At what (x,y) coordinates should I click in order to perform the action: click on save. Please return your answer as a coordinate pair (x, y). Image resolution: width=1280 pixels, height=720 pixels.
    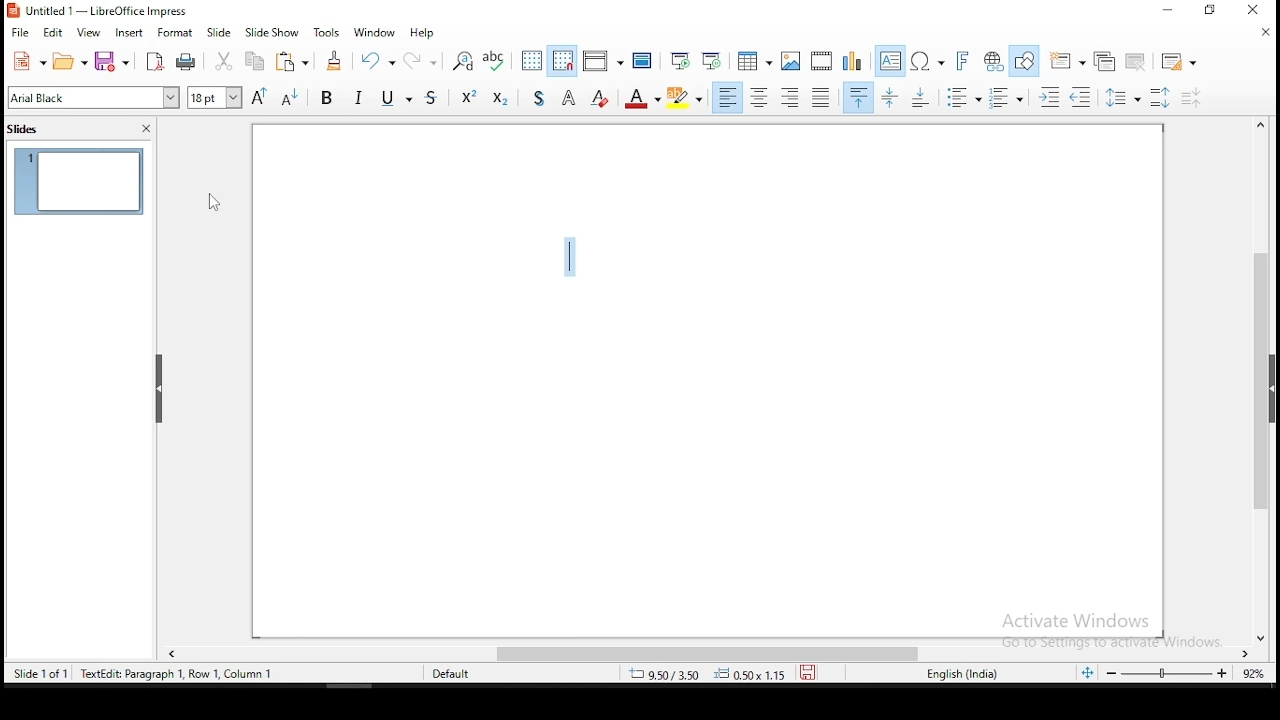
    Looking at the image, I should click on (808, 672).